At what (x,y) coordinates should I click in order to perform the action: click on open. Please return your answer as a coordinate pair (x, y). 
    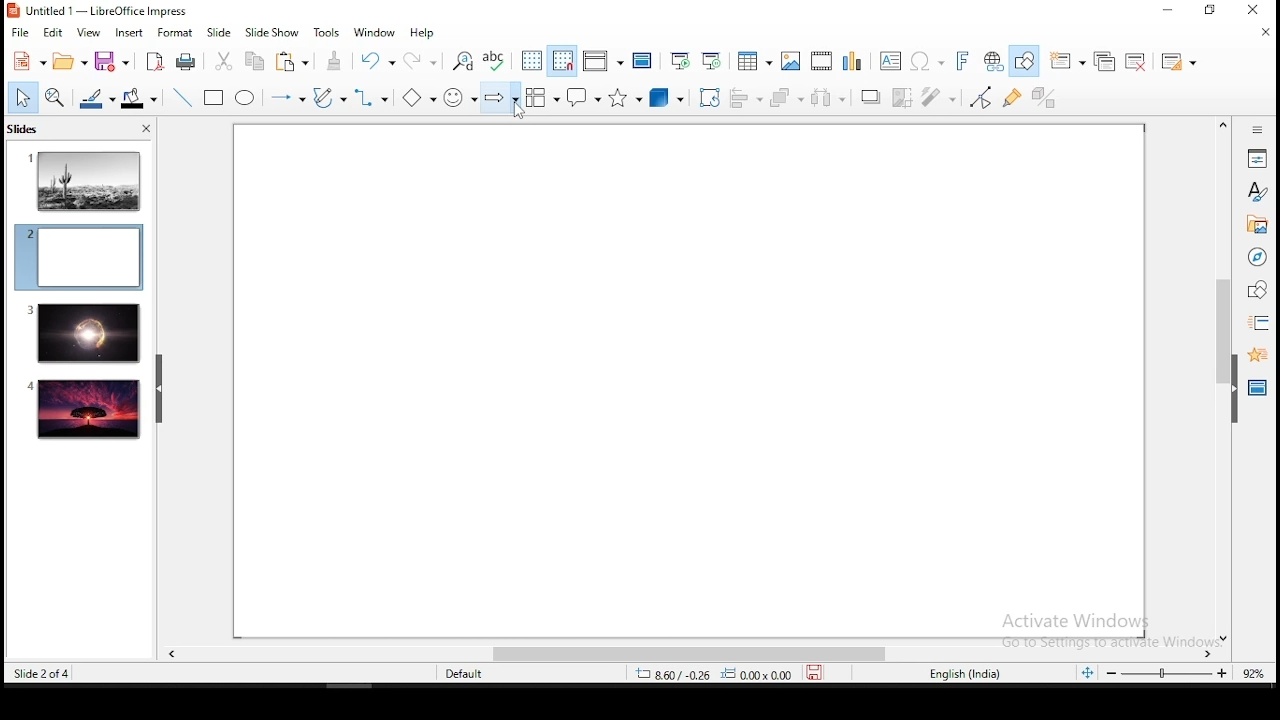
    Looking at the image, I should click on (65, 62).